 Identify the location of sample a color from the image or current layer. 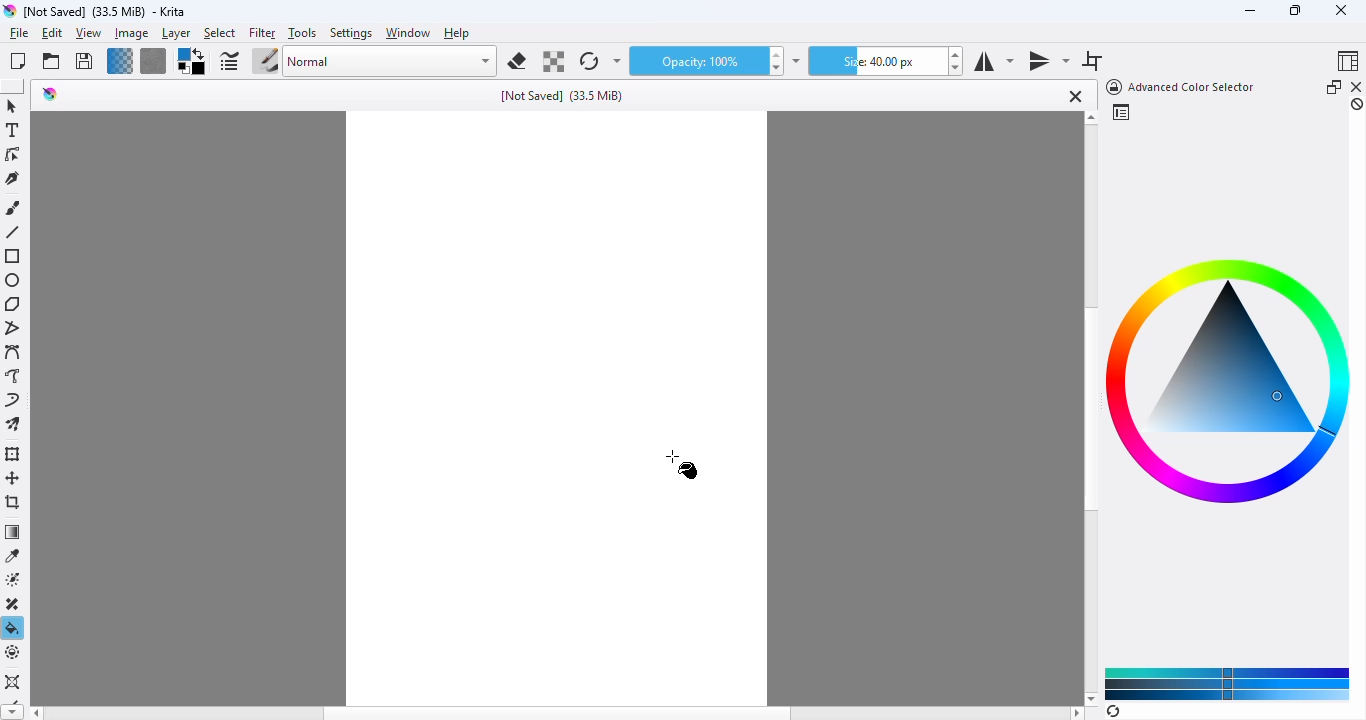
(14, 556).